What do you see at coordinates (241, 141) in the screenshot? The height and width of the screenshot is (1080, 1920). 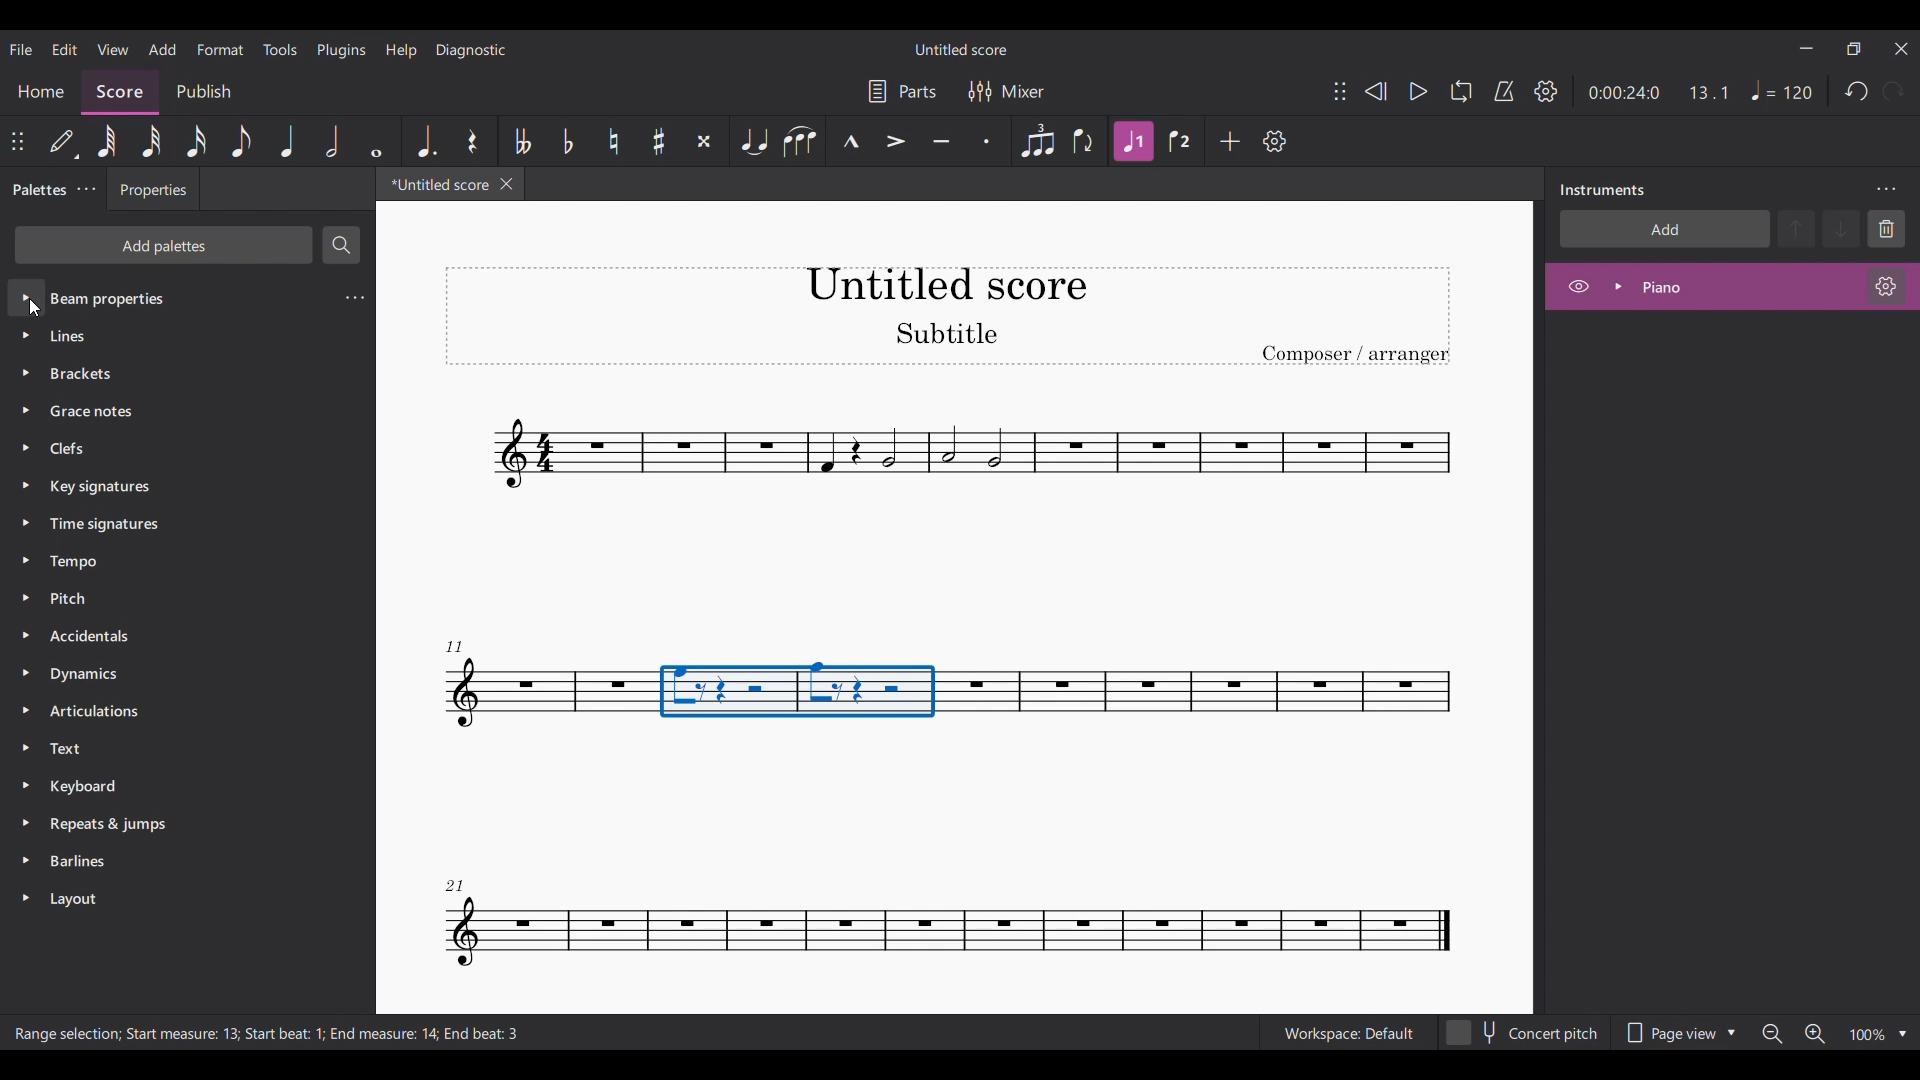 I see `8th note` at bounding box center [241, 141].